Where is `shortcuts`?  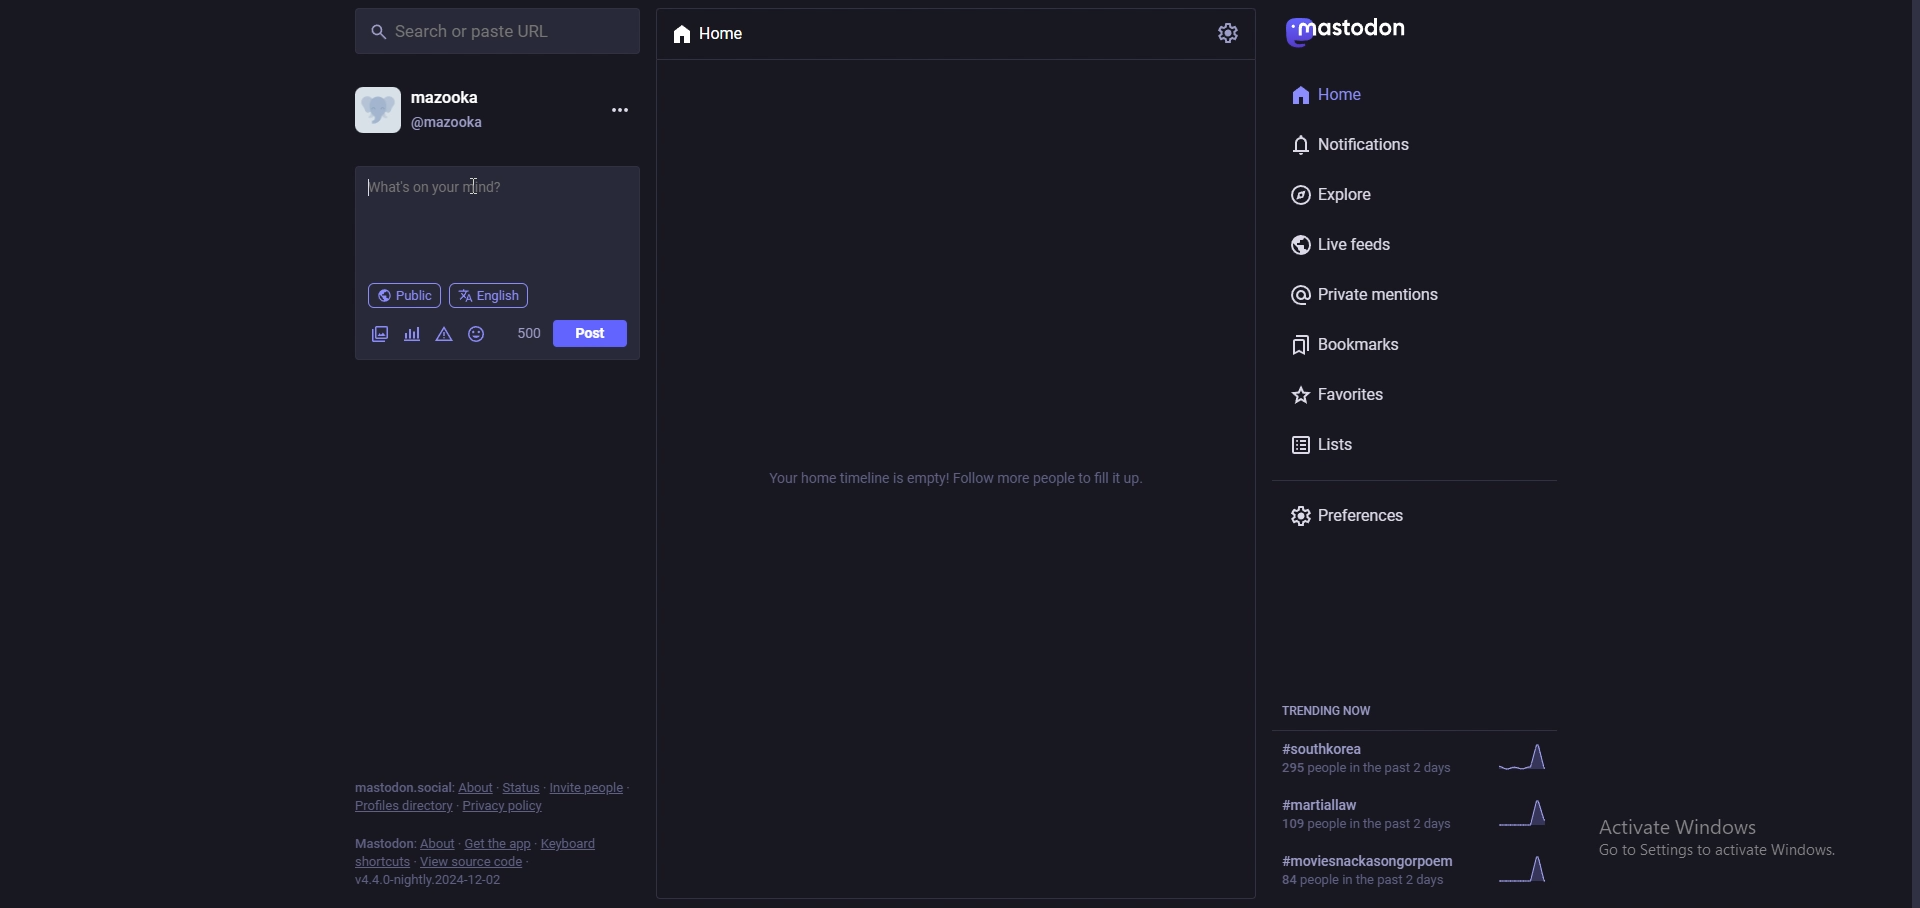
shortcuts is located at coordinates (379, 863).